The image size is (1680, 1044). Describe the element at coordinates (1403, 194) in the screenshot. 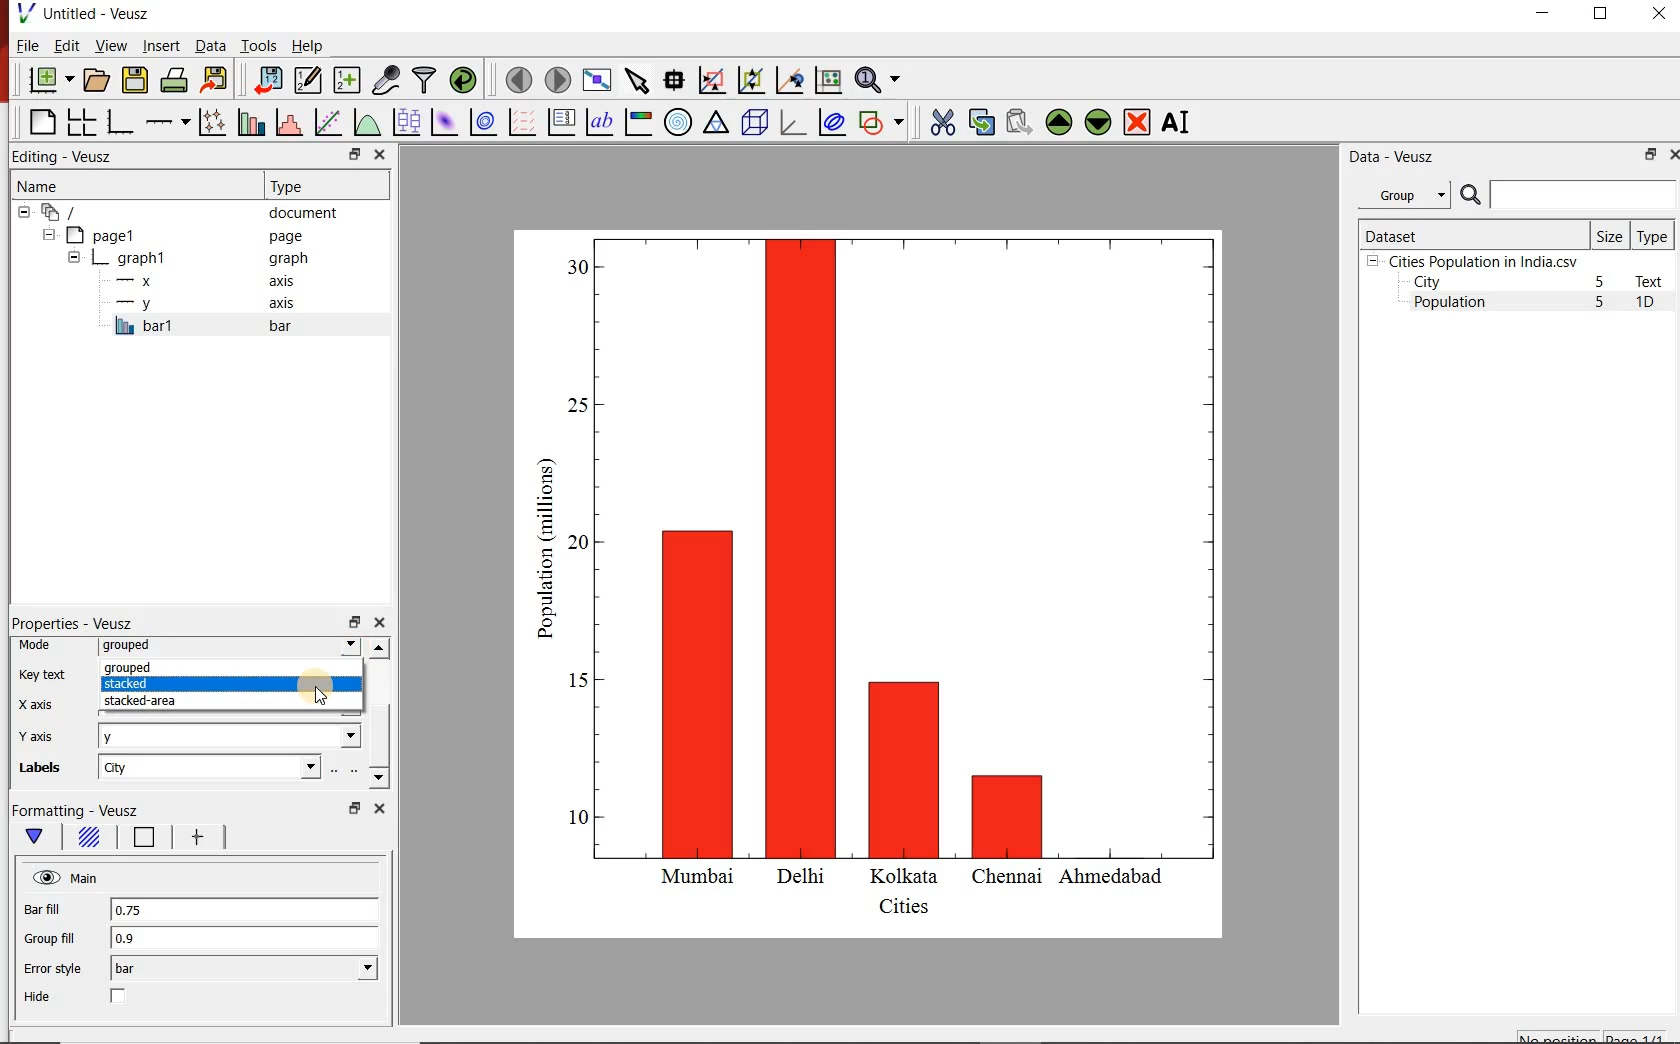

I see `Group datasets with property given` at that location.